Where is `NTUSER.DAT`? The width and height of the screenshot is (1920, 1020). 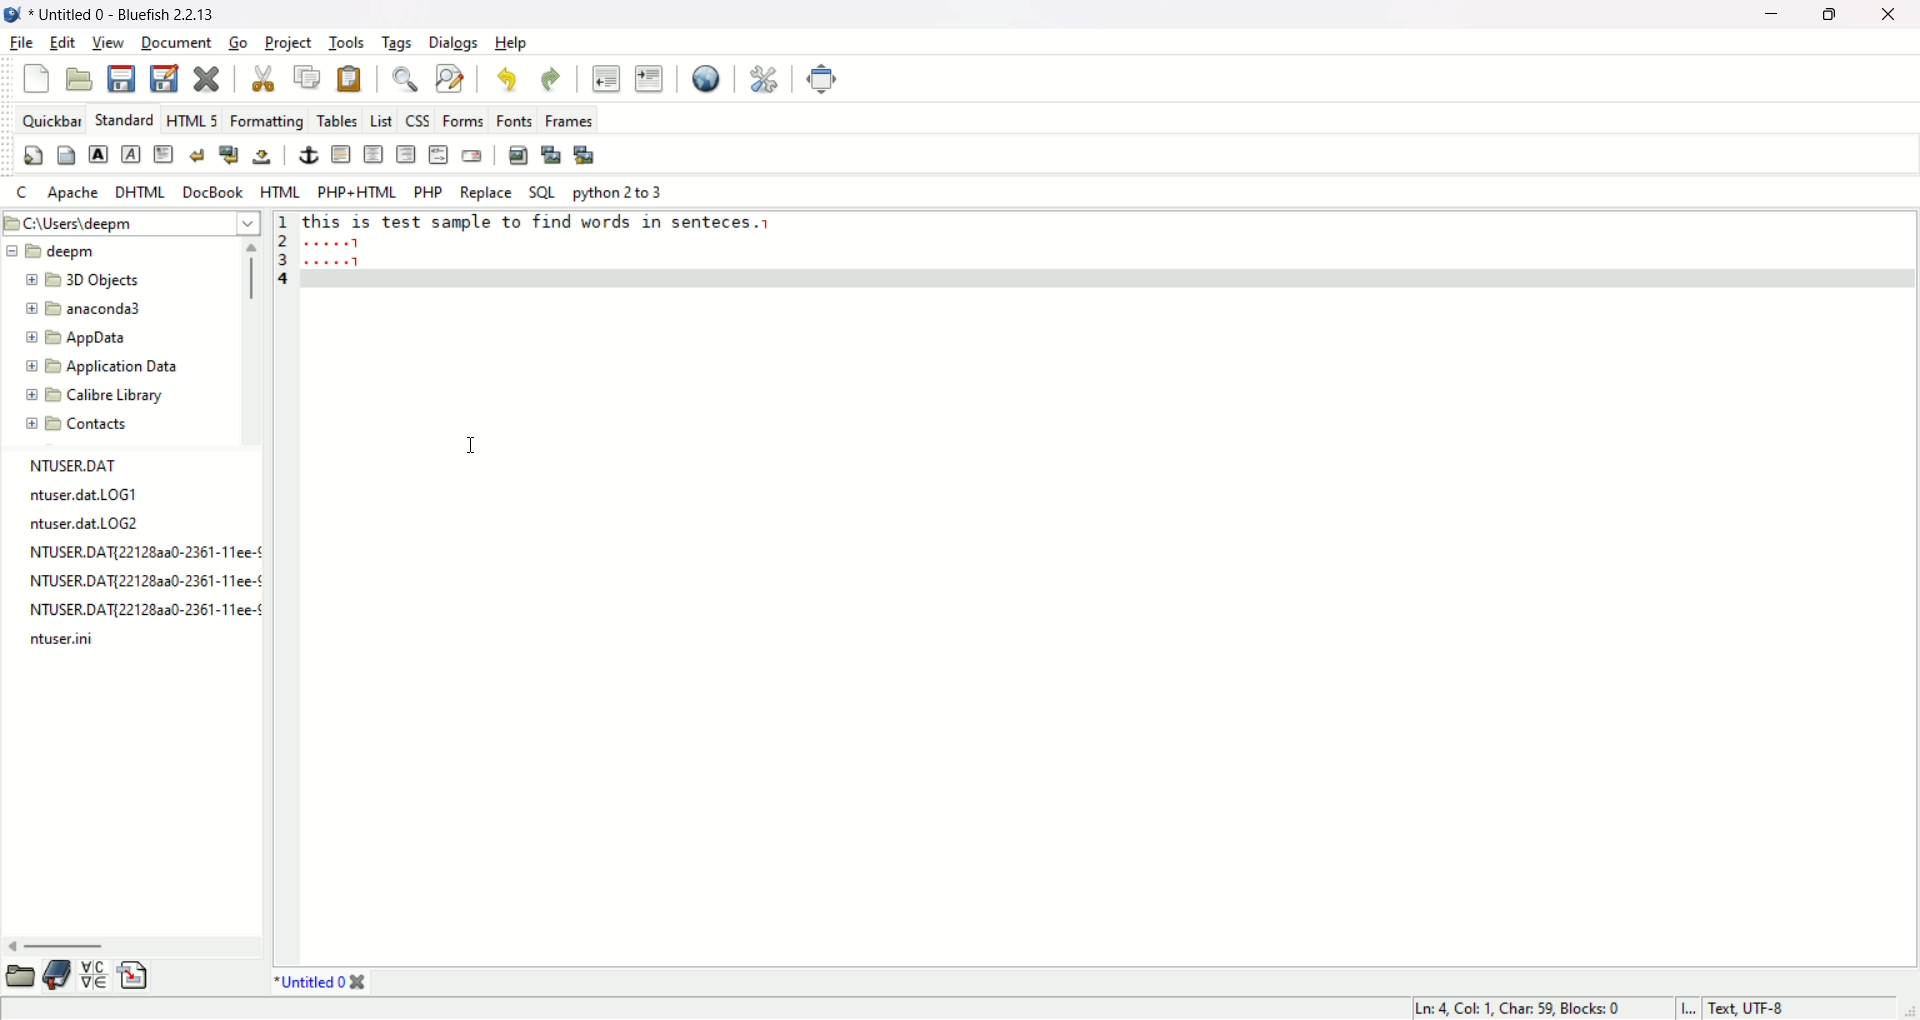
NTUSER.DAT is located at coordinates (95, 465).